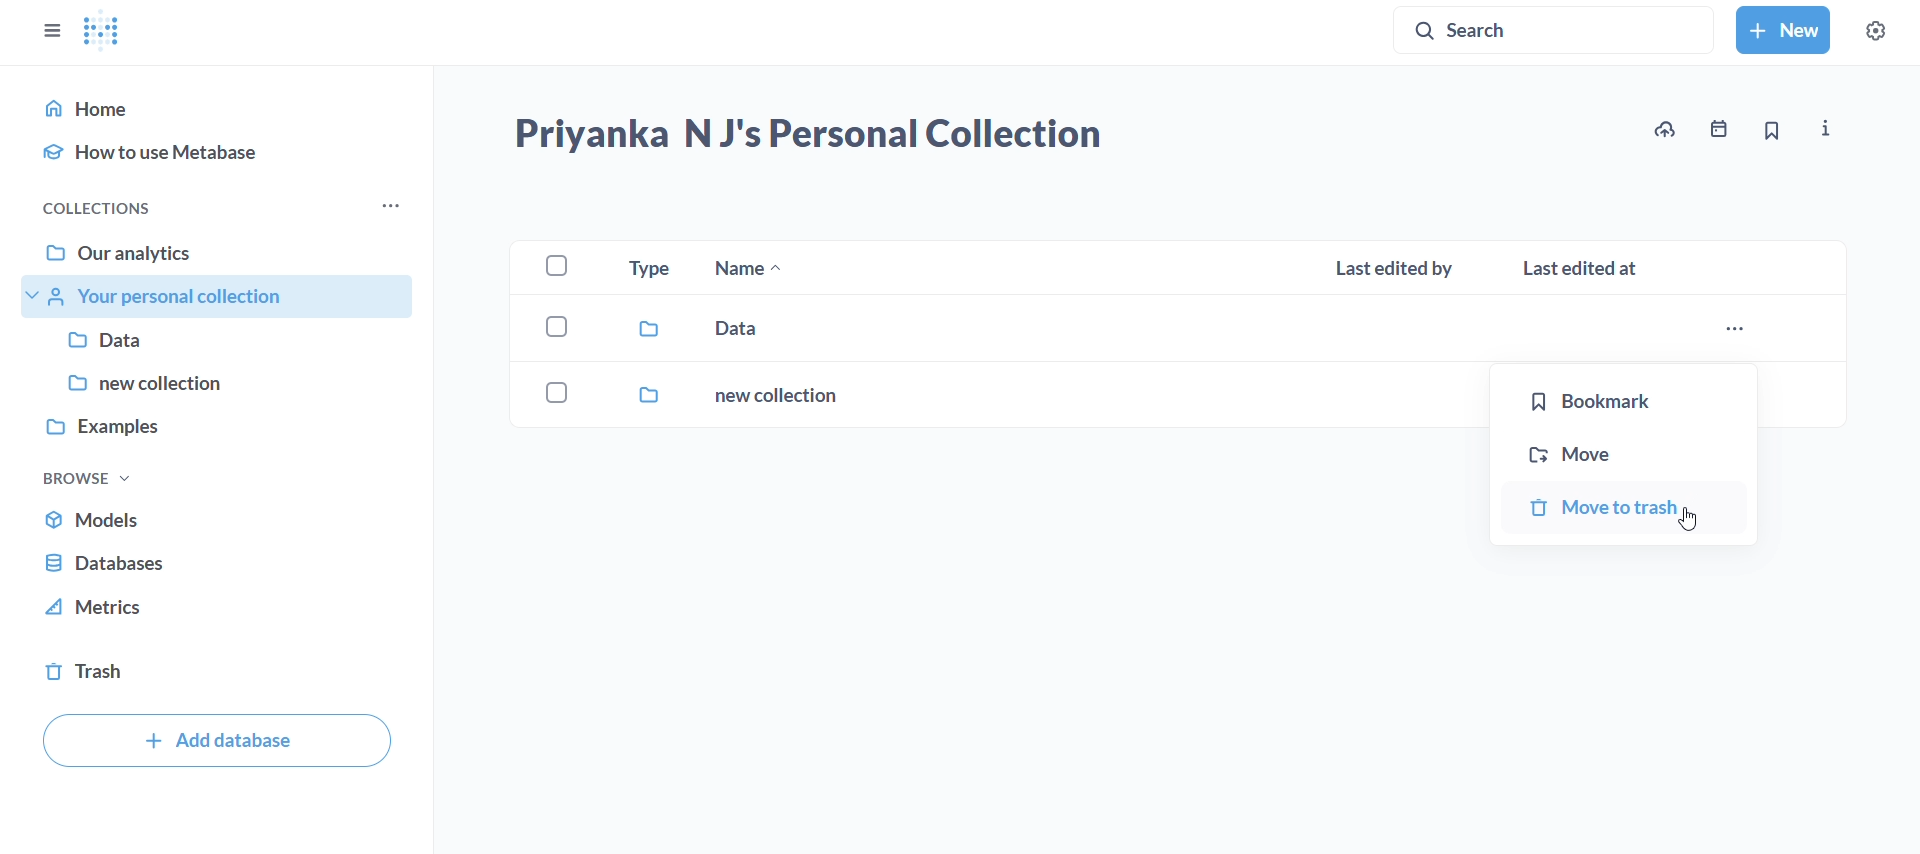  Describe the element at coordinates (1827, 128) in the screenshot. I see `more info` at that location.